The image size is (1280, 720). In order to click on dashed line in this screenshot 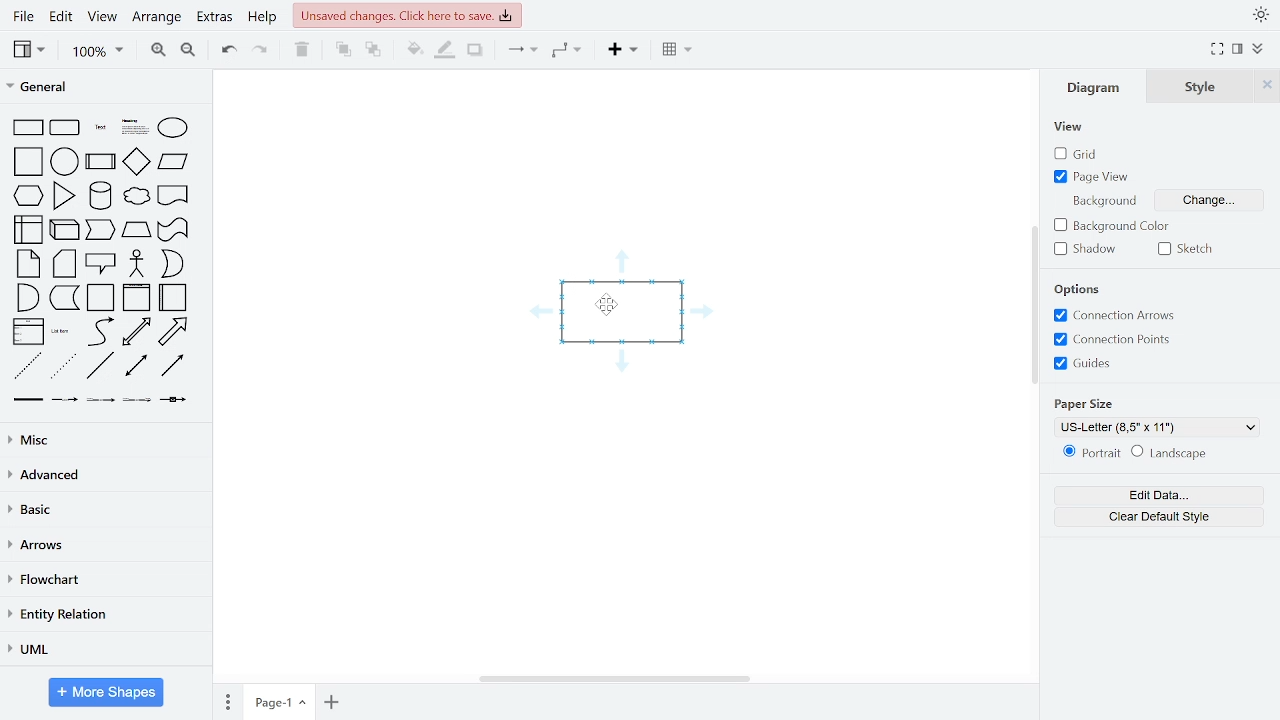, I will do `click(26, 365)`.